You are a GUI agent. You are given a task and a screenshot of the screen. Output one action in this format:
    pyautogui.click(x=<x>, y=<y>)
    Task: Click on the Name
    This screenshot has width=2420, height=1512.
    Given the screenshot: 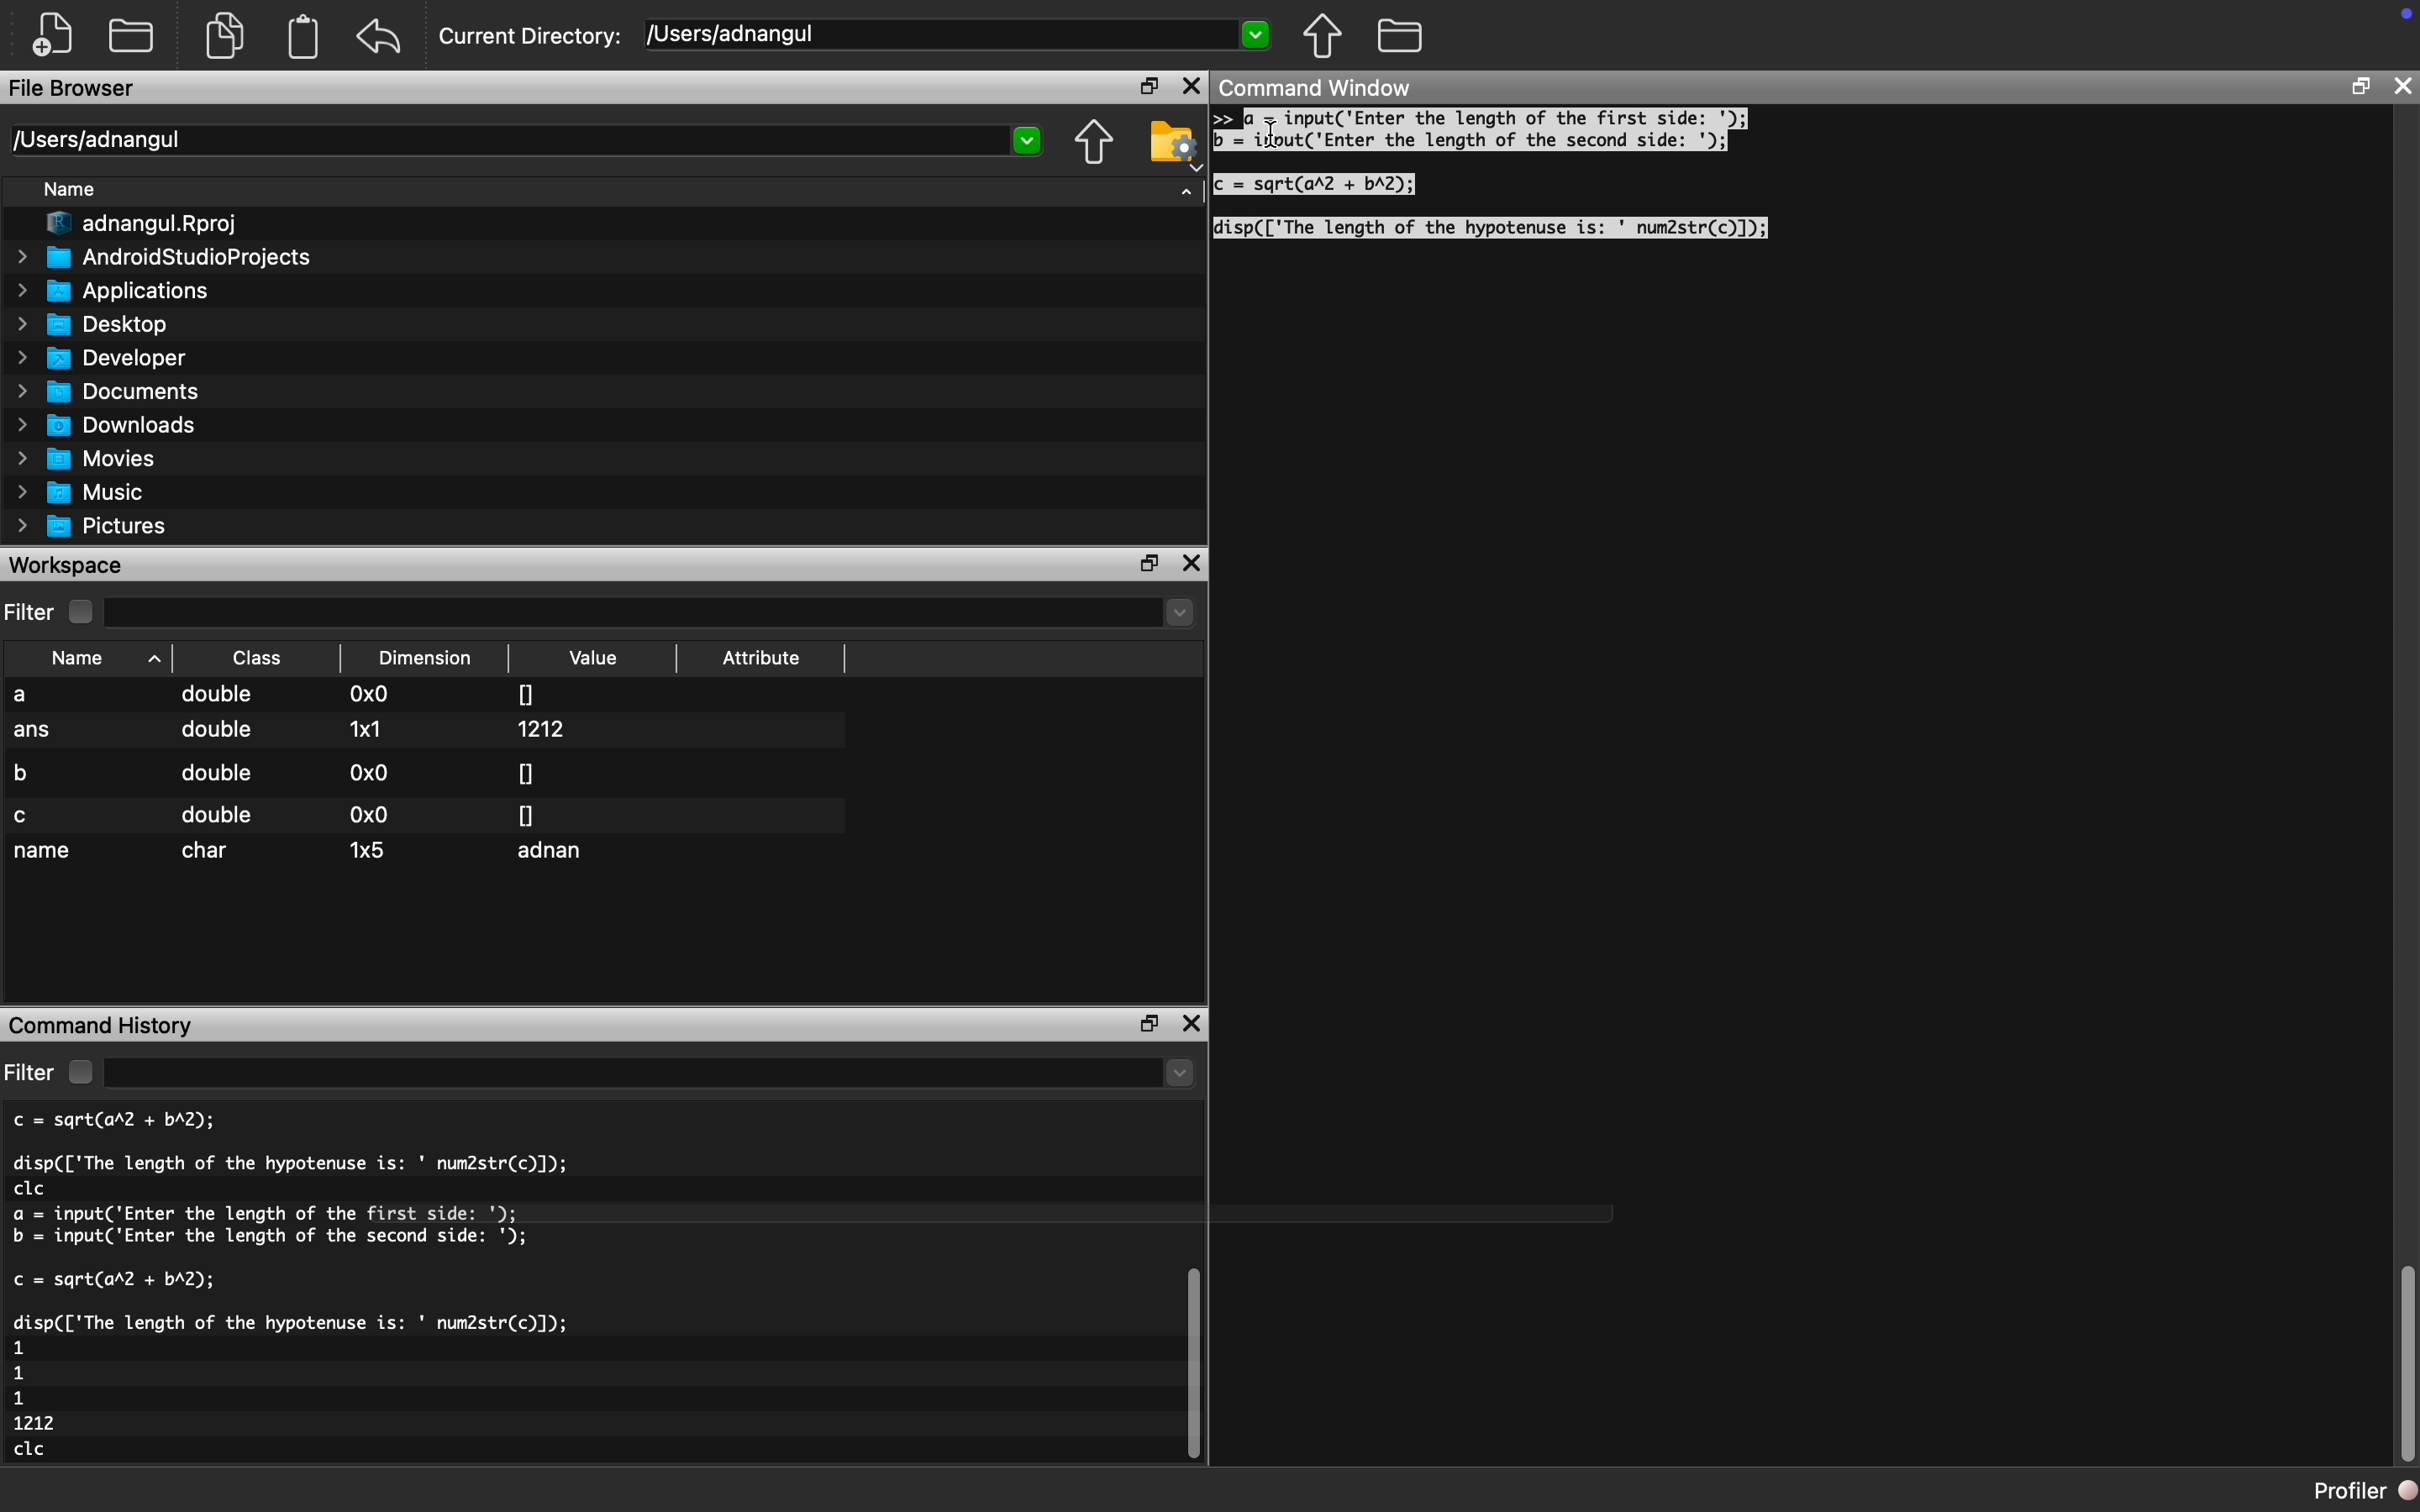 What is the action you would take?
    pyautogui.click(x=94, y=657)
    